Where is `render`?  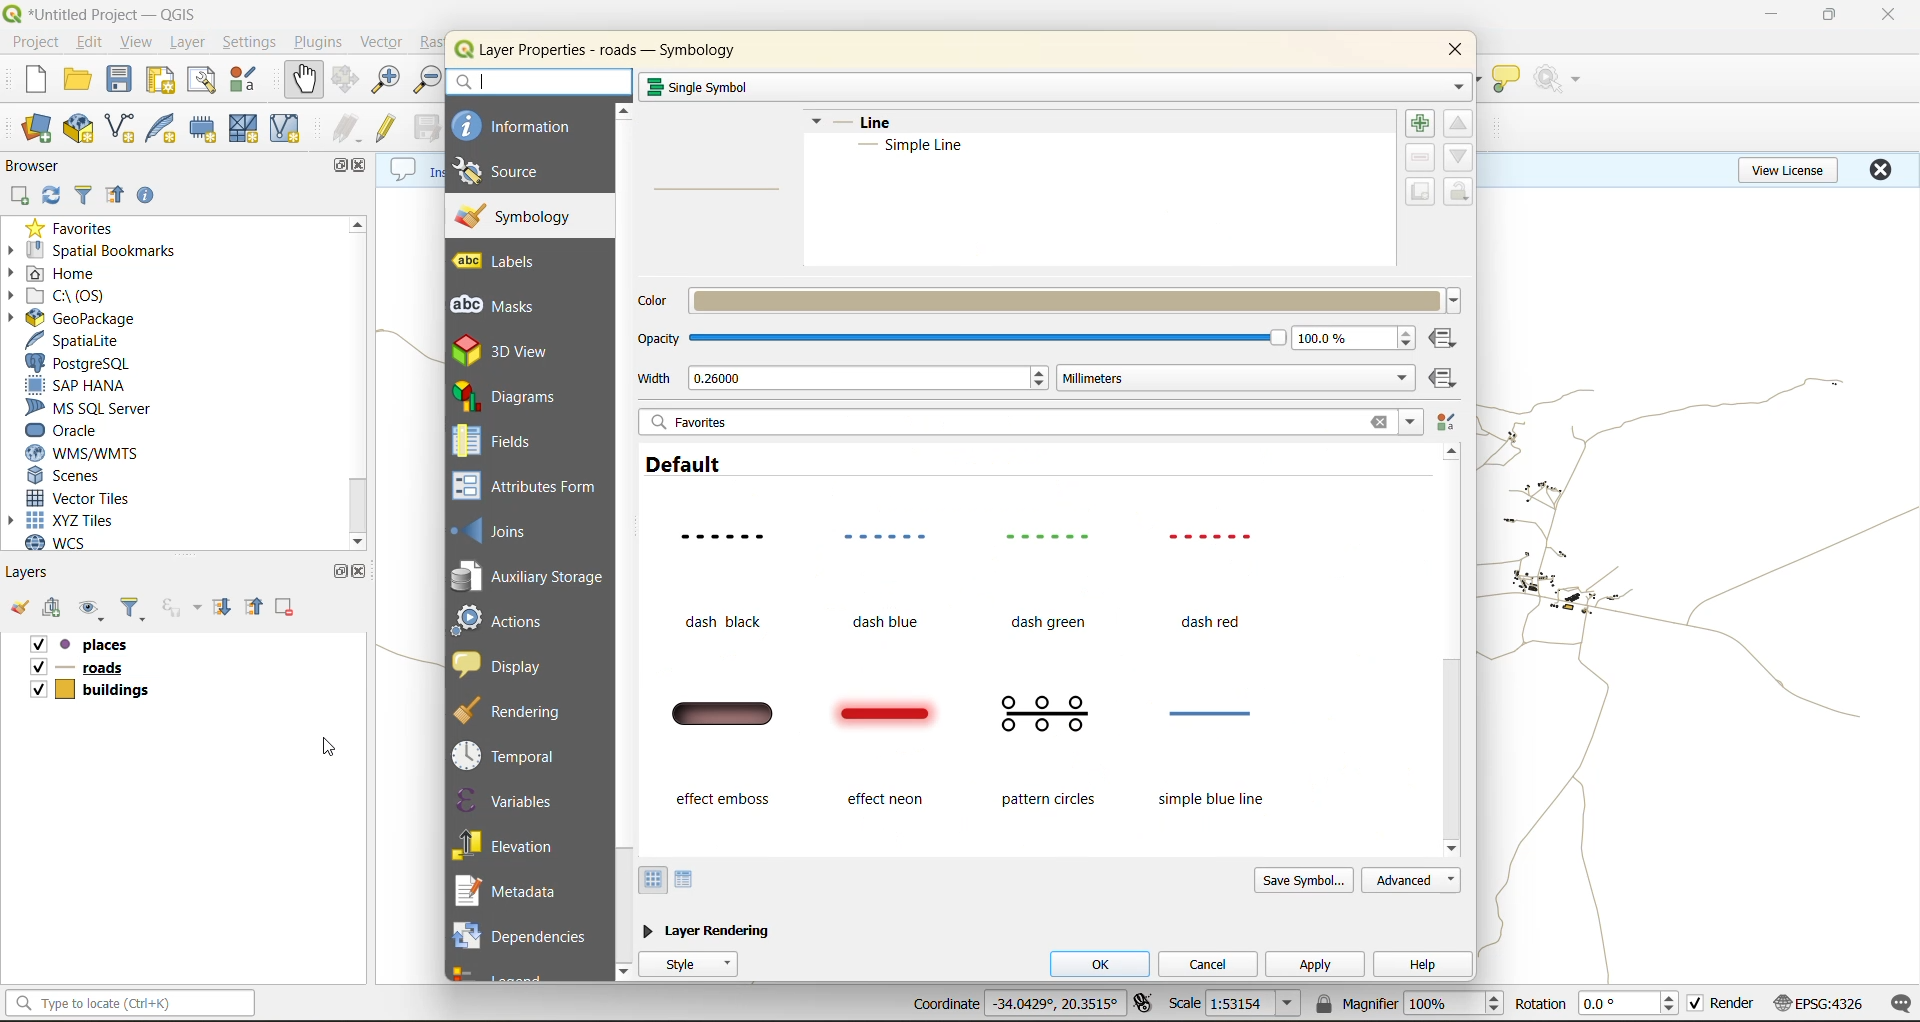 render is located at coordinates (1725, 1005).